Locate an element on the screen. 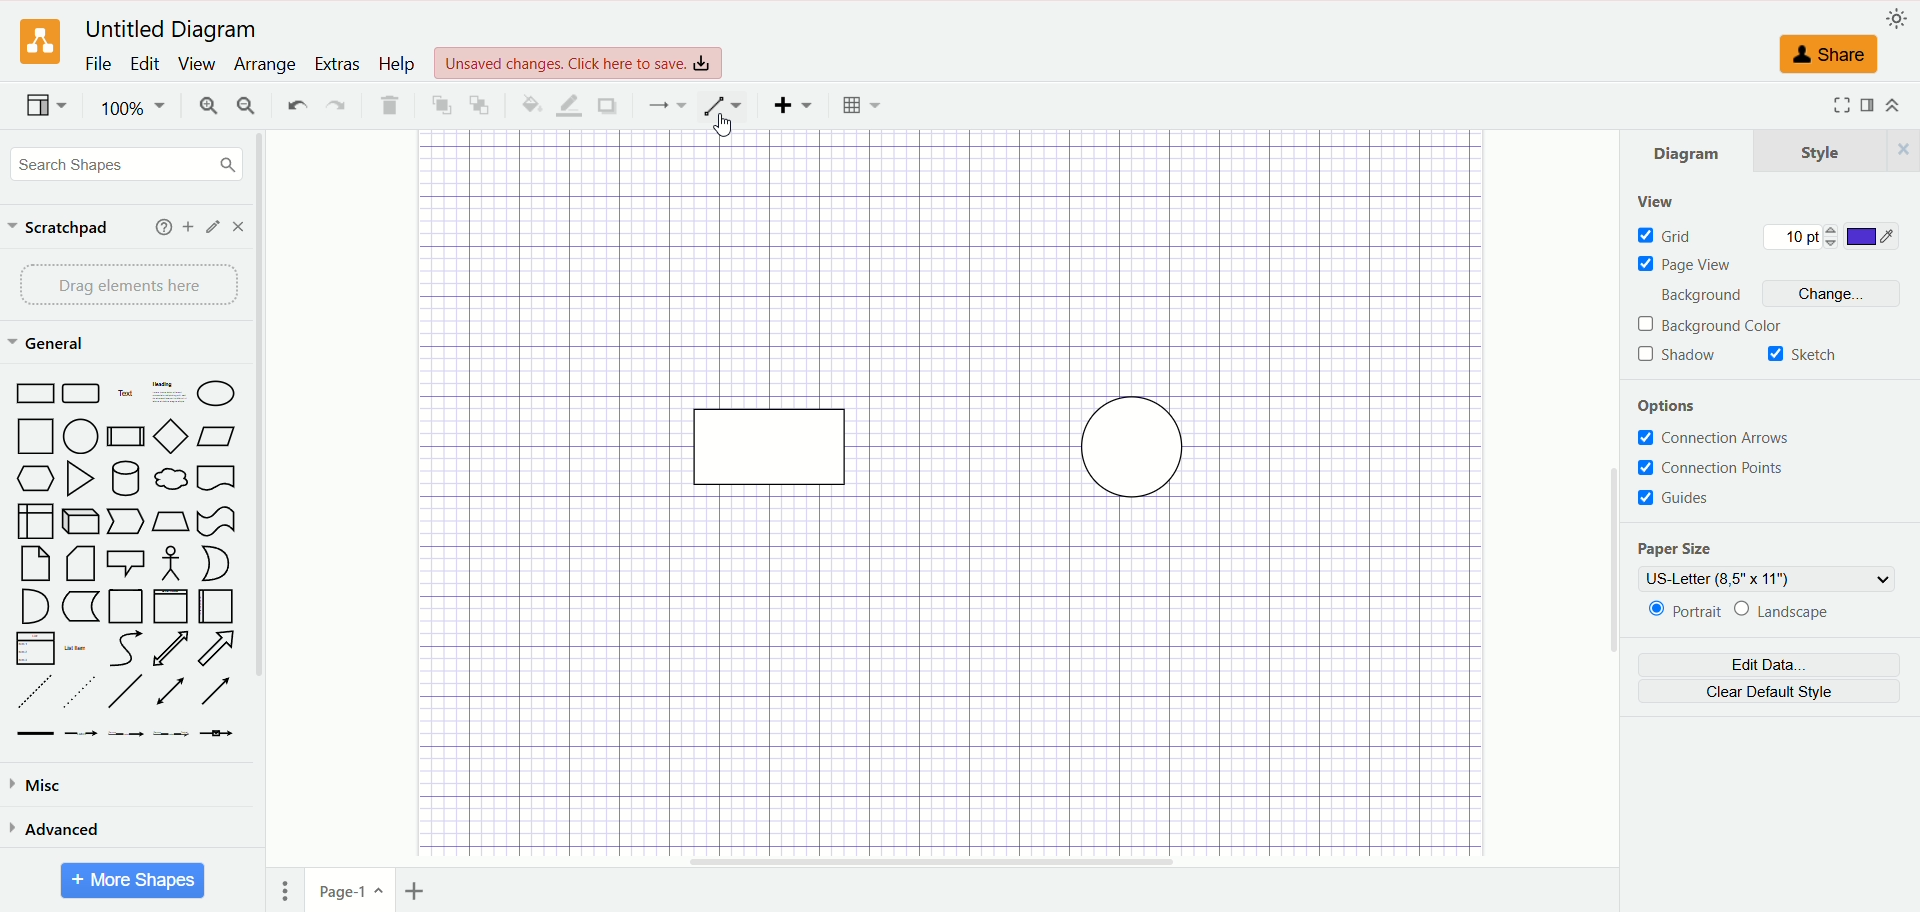  edit data is located at coordinates (1772, 664).